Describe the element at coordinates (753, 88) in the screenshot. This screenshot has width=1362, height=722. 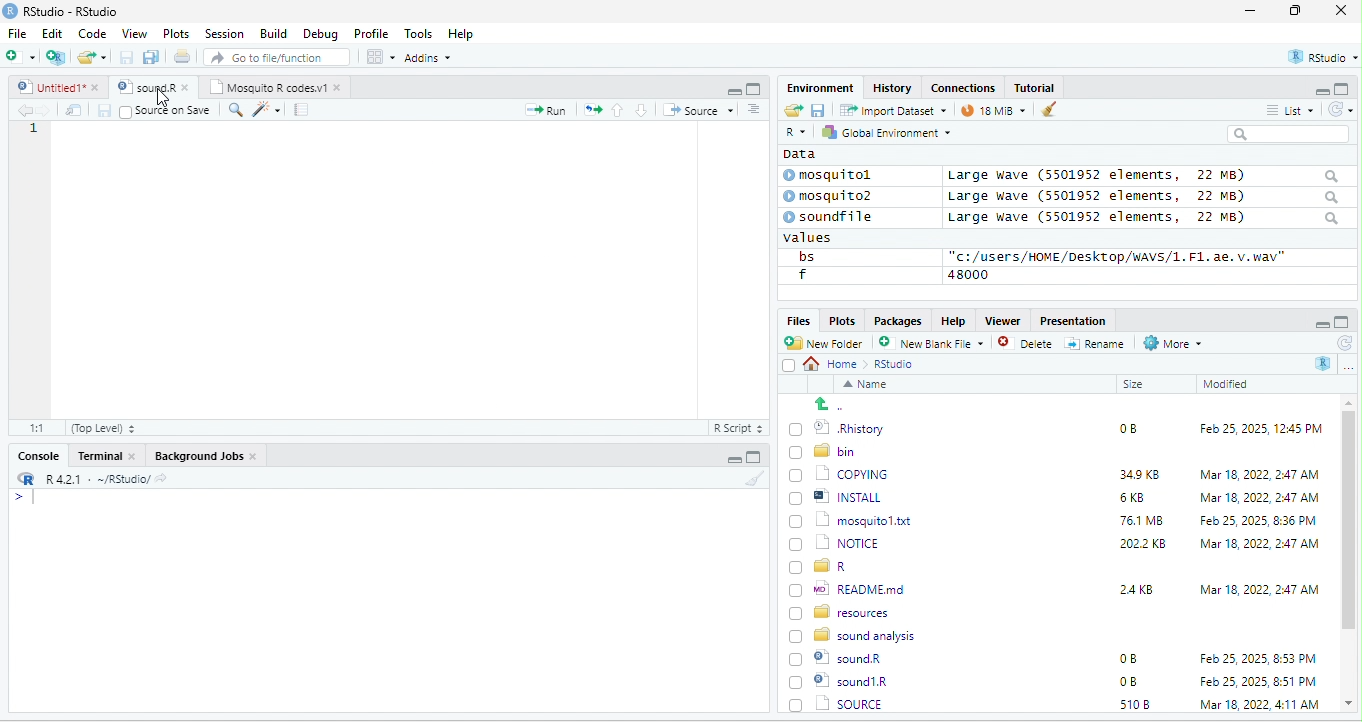
I see `maximize` at that location.